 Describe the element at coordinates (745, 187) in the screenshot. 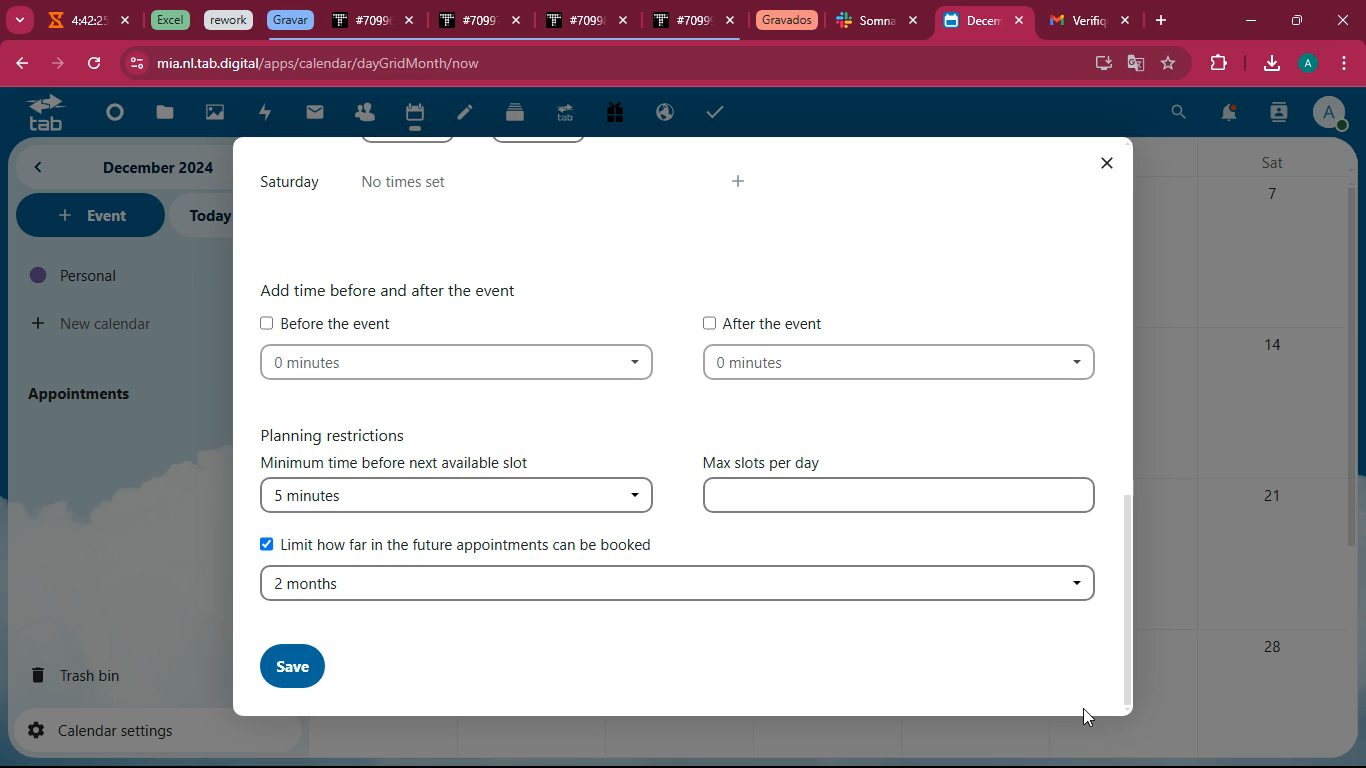

I see `more` at that location.